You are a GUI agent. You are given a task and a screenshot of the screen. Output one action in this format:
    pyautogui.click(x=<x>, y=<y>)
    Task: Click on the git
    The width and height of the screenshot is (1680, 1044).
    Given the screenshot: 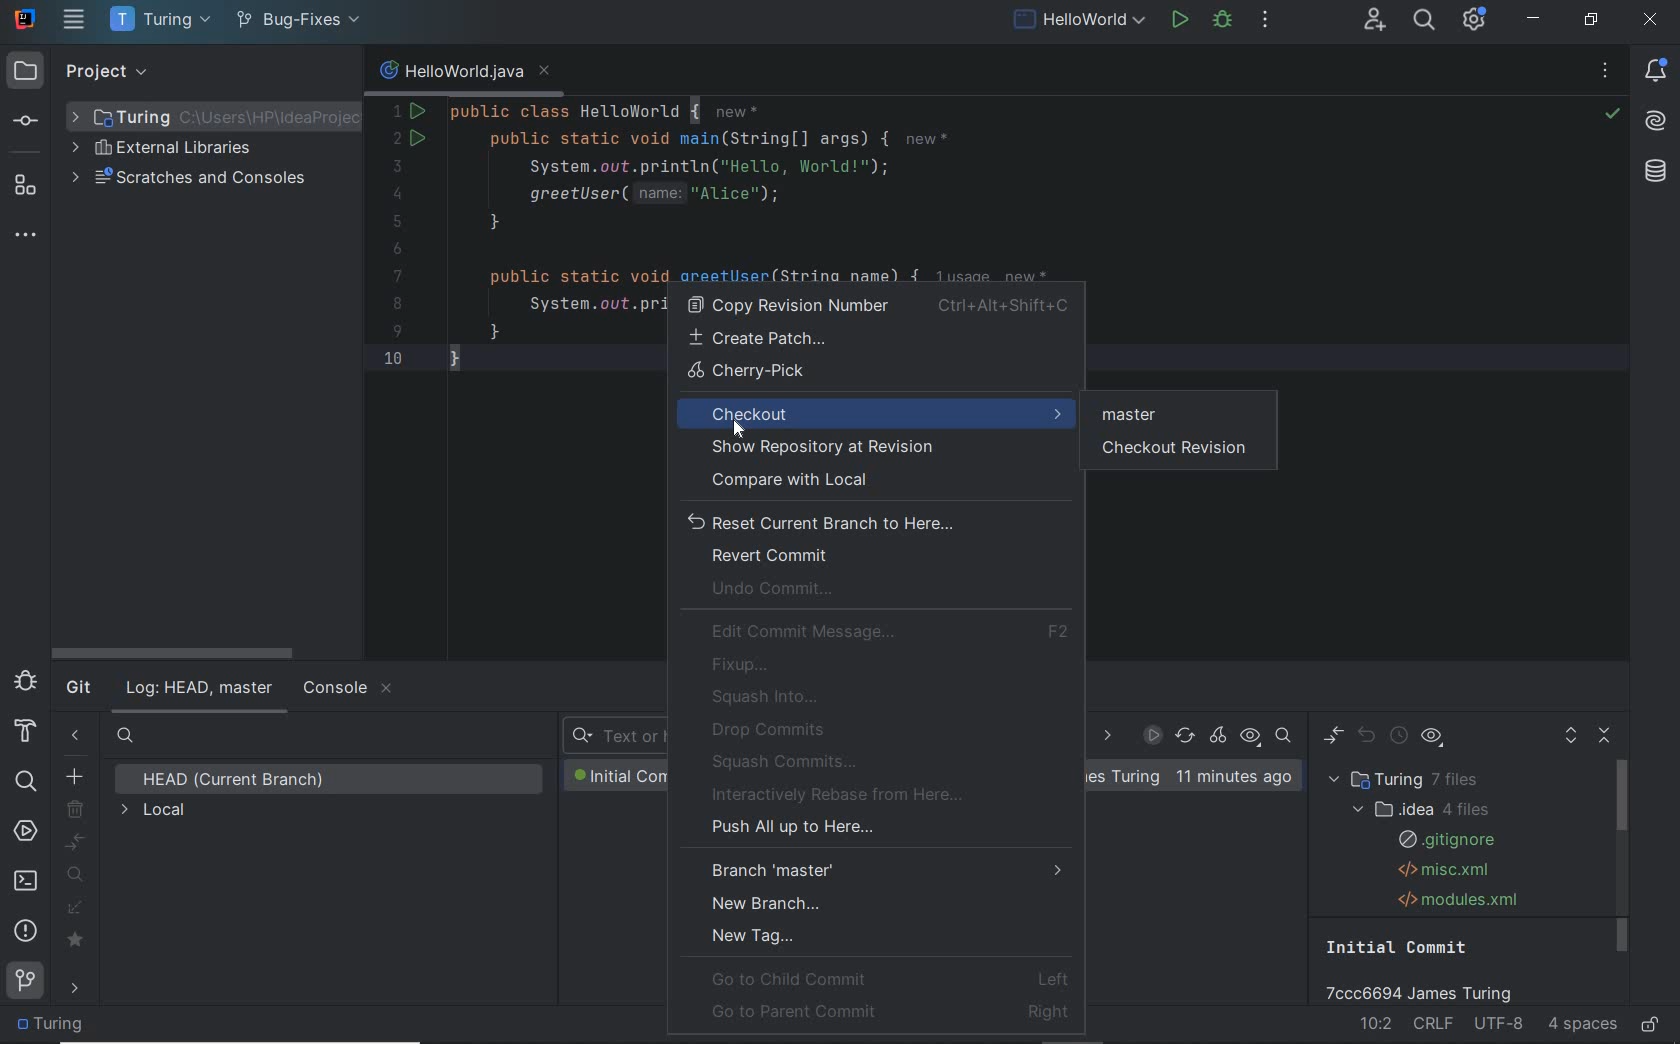 What is the action you would take?
    pyautogui.click(x=78, y=689)
    